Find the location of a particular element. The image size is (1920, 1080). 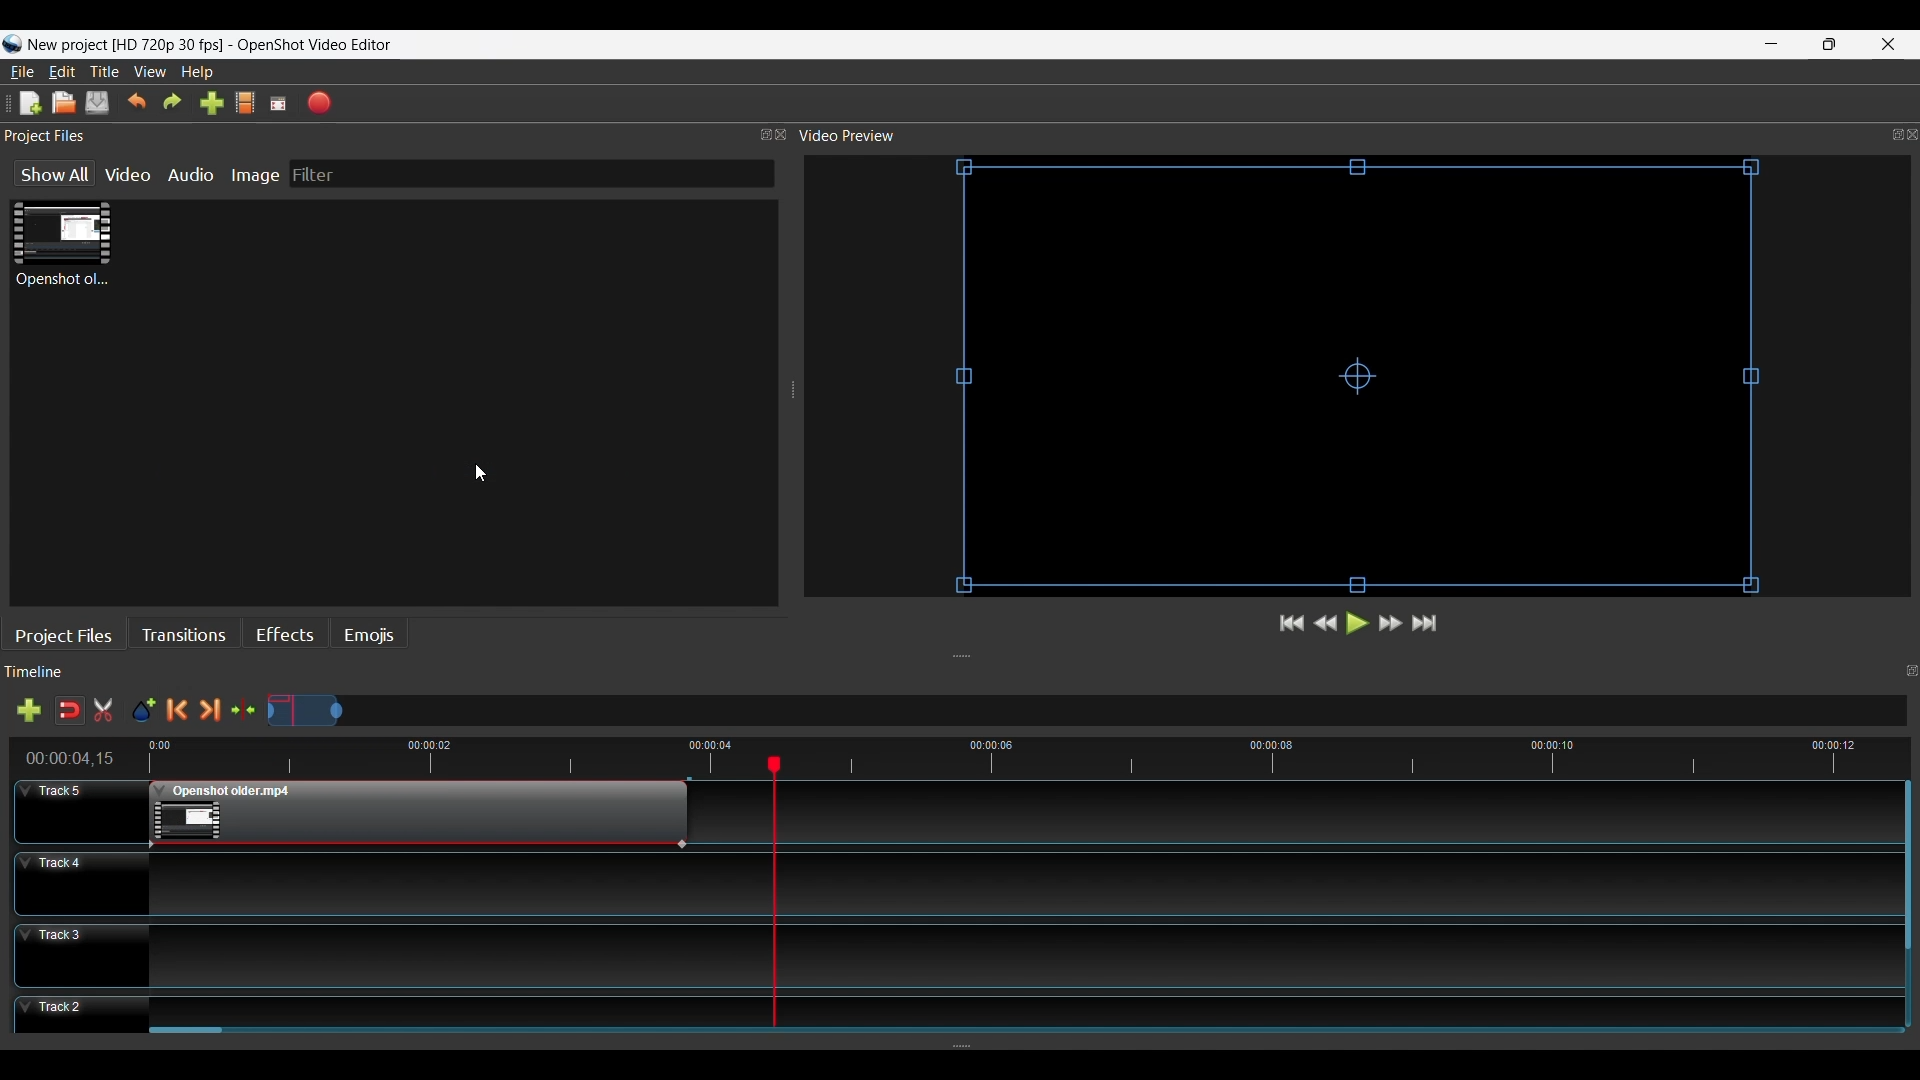

Preview is located at coordinates (1327, 625).